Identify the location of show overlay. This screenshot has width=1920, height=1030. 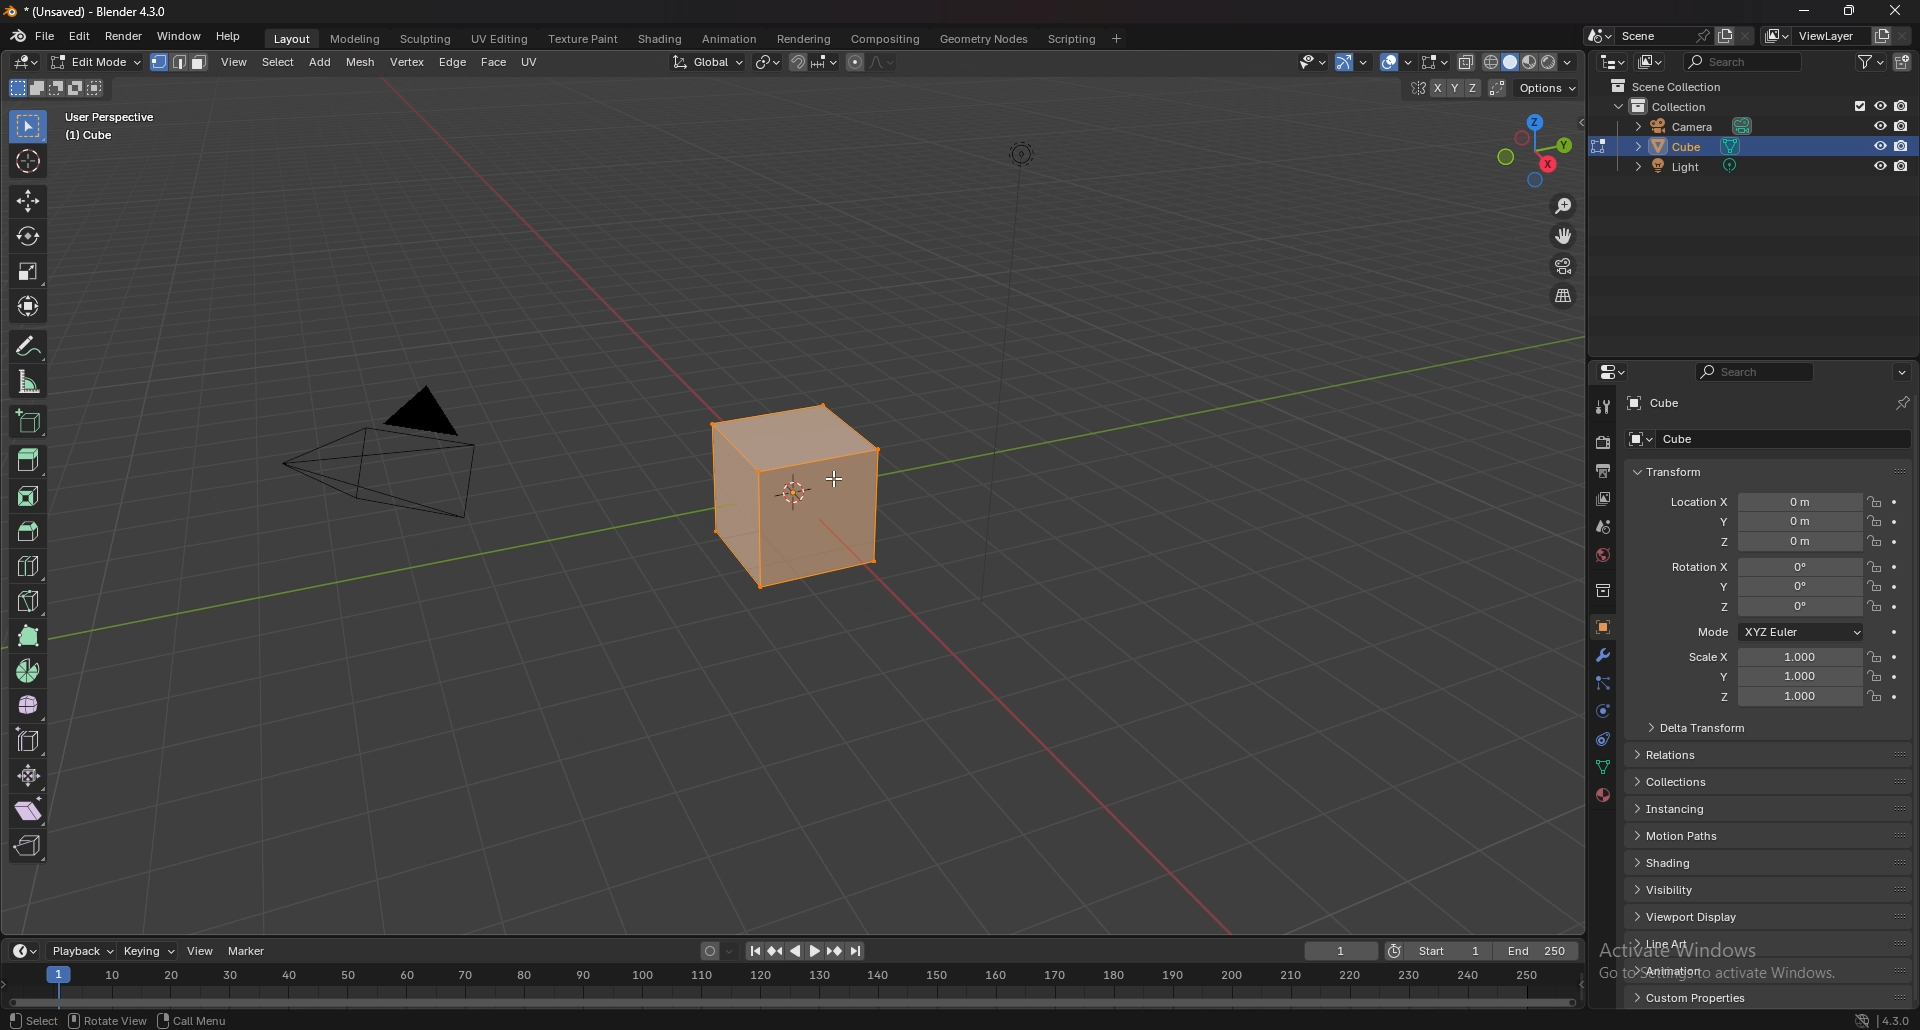
(1393, 63).